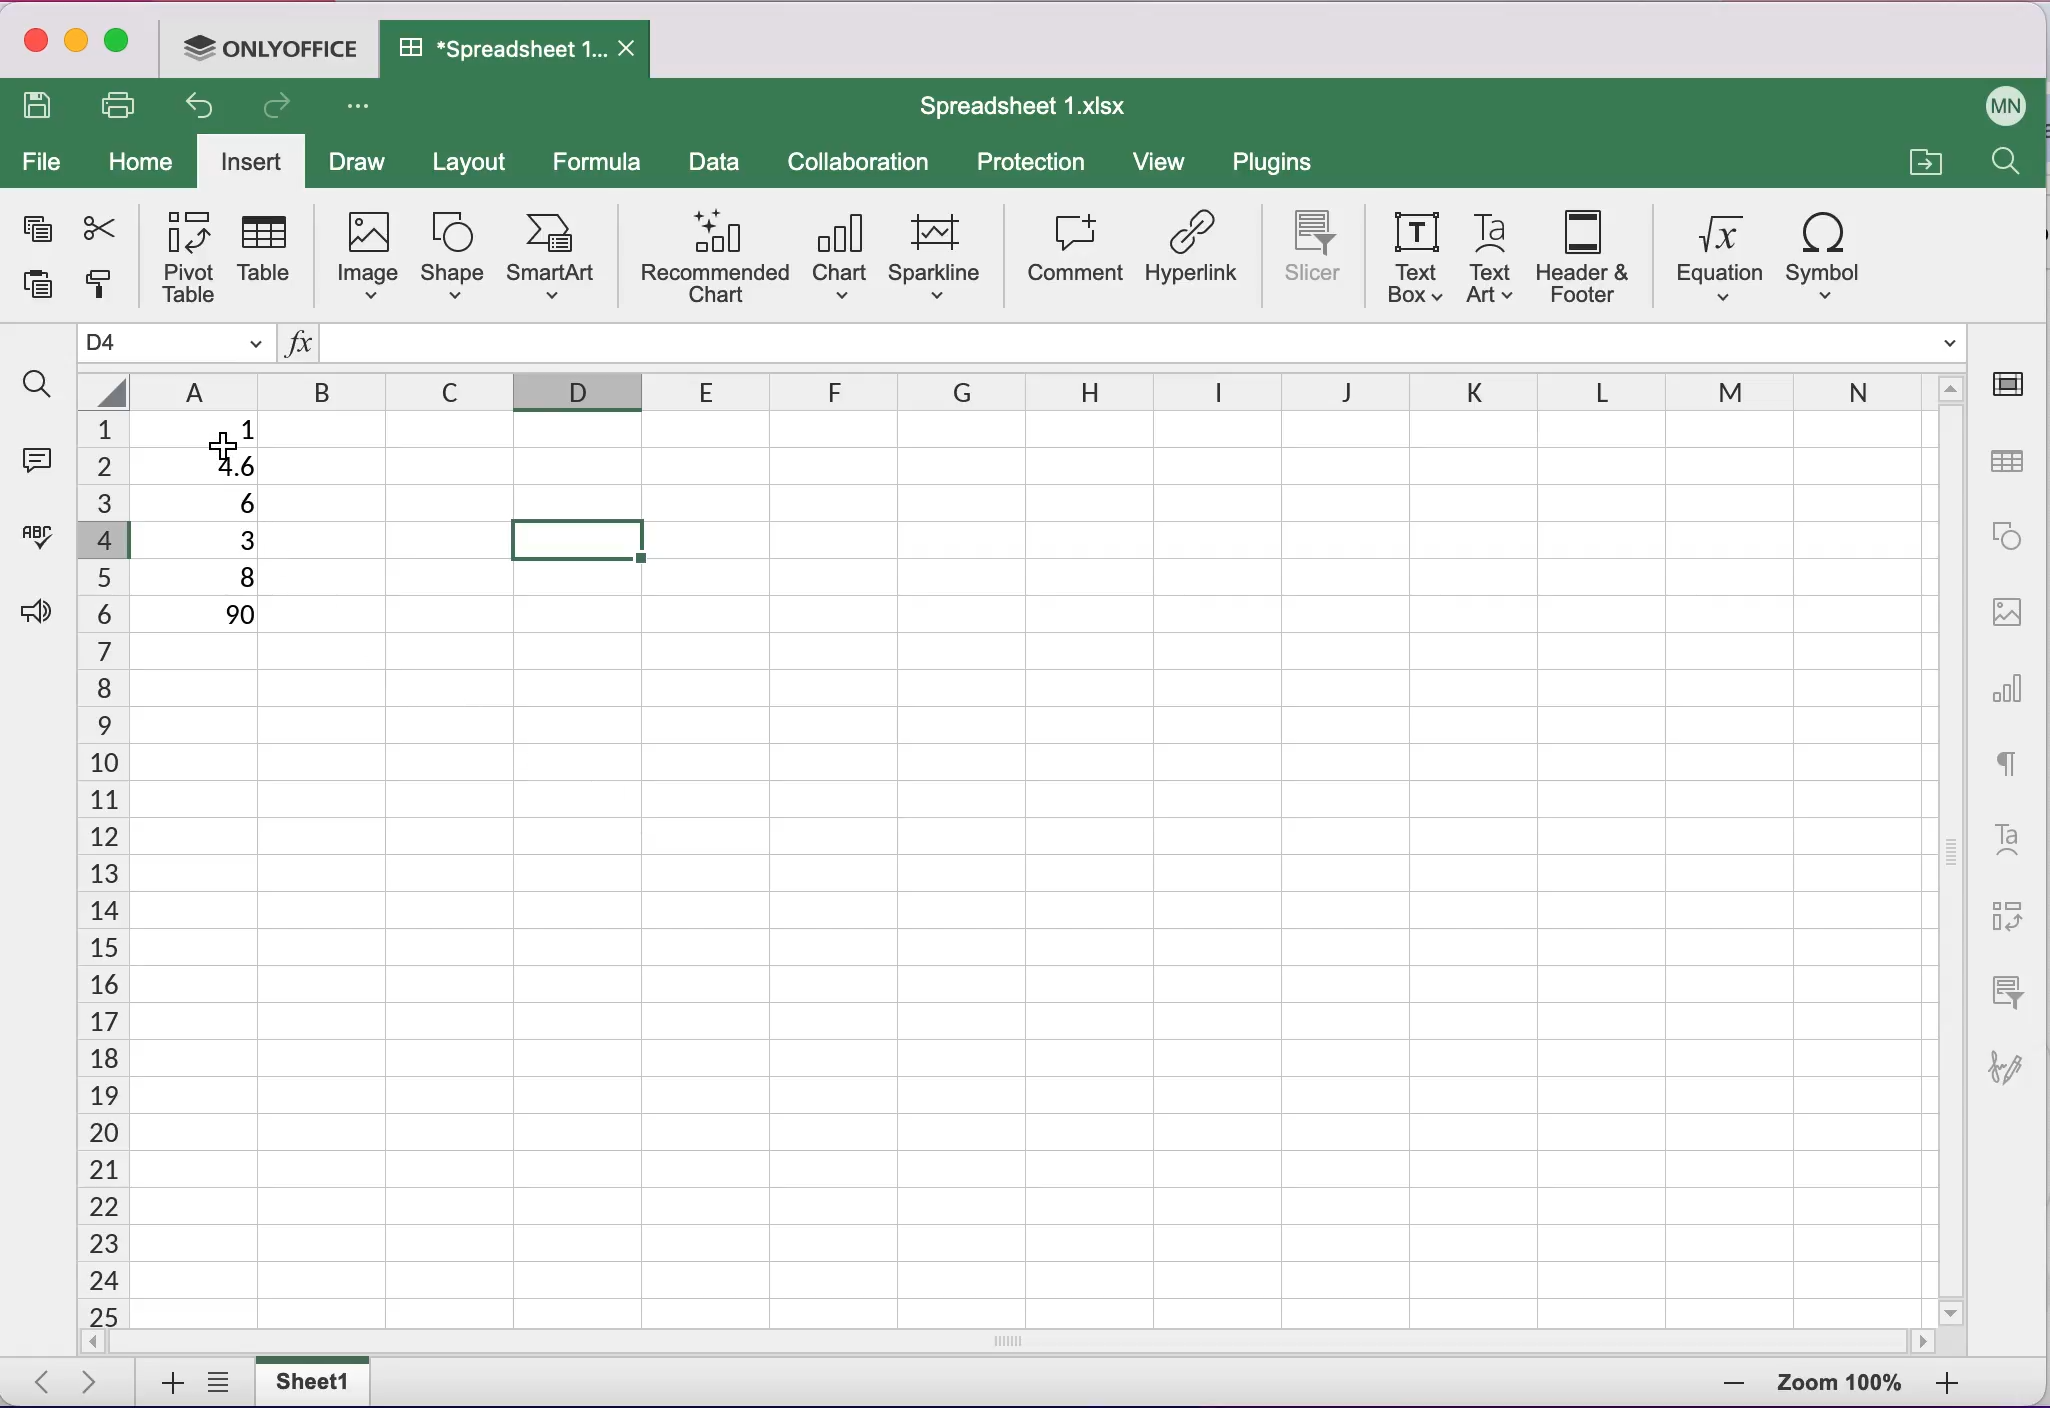 The width and height of the screenshot is (2050, 1408). What do you see at coordinates (78, 44) in the screenshot?
I see `minimize` at bounding box center [78, 44].